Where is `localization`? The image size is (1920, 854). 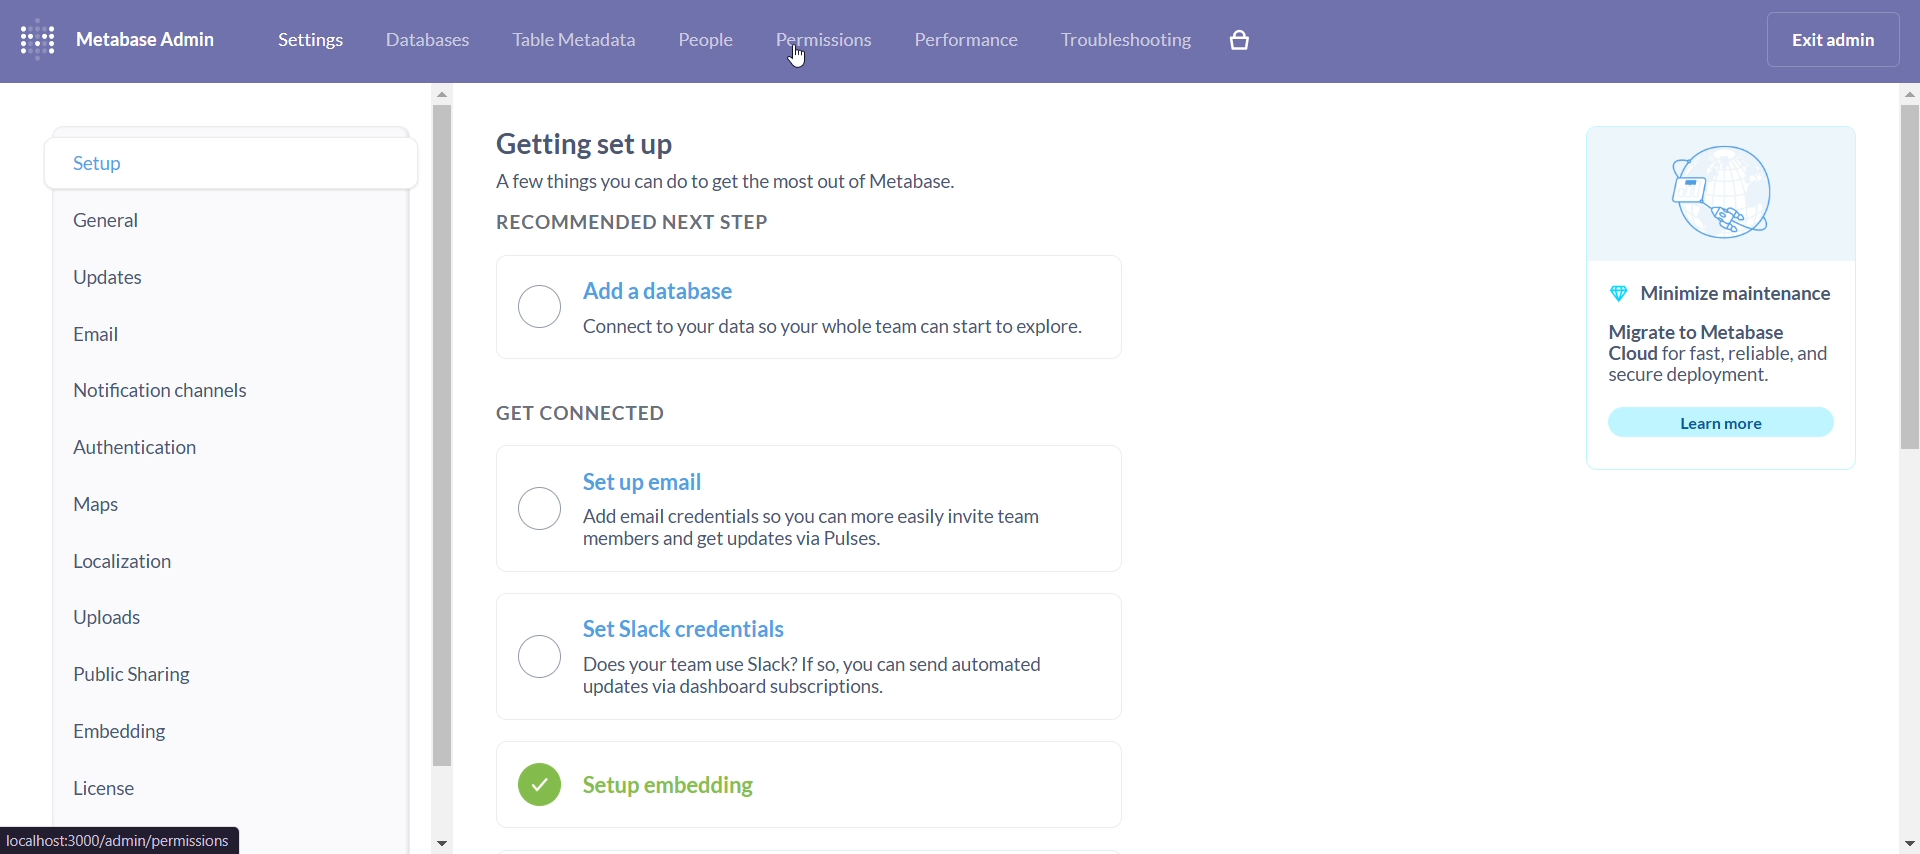
localization is located at coordinates (228, 561).